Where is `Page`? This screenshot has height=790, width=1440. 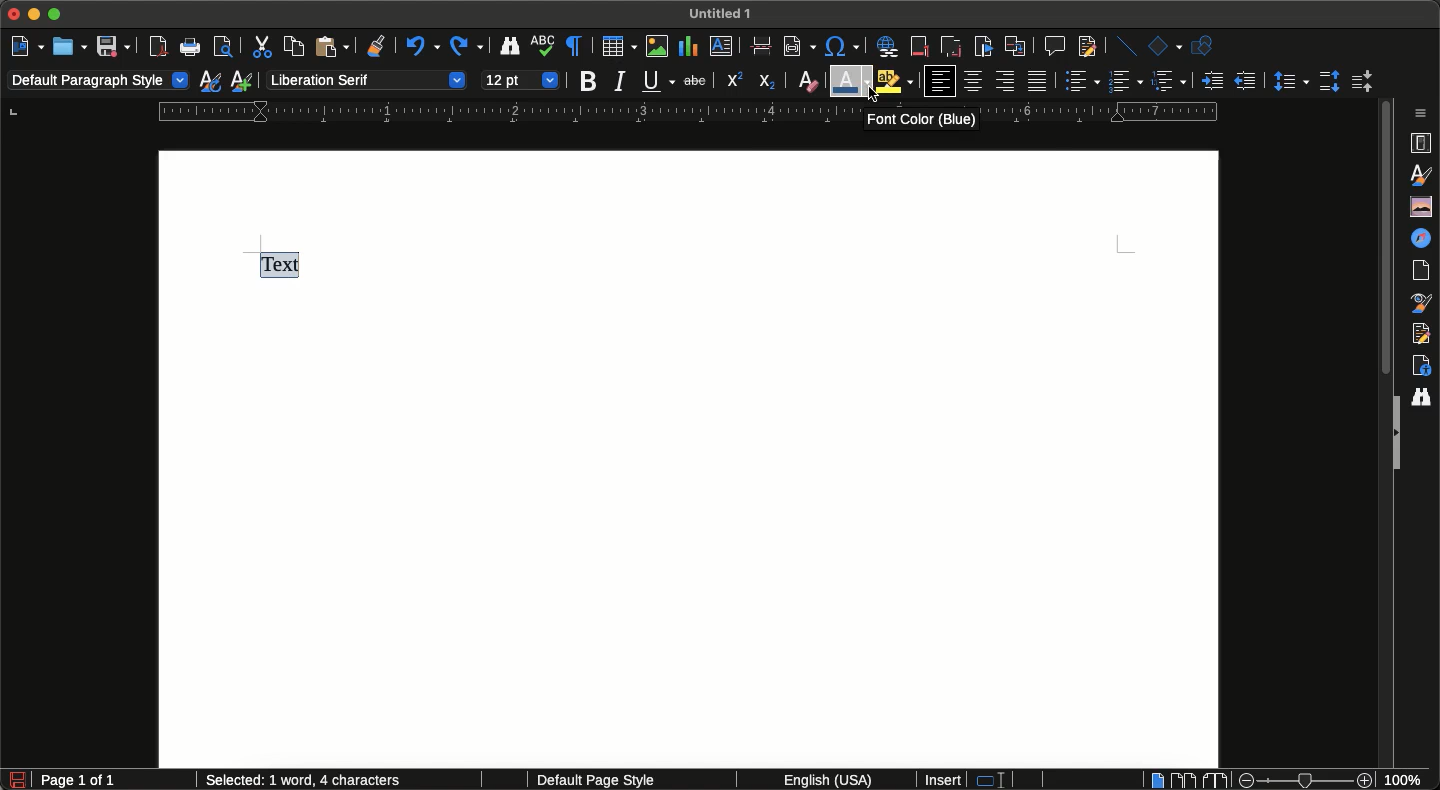 Page is located at coordinates (1425, 271).